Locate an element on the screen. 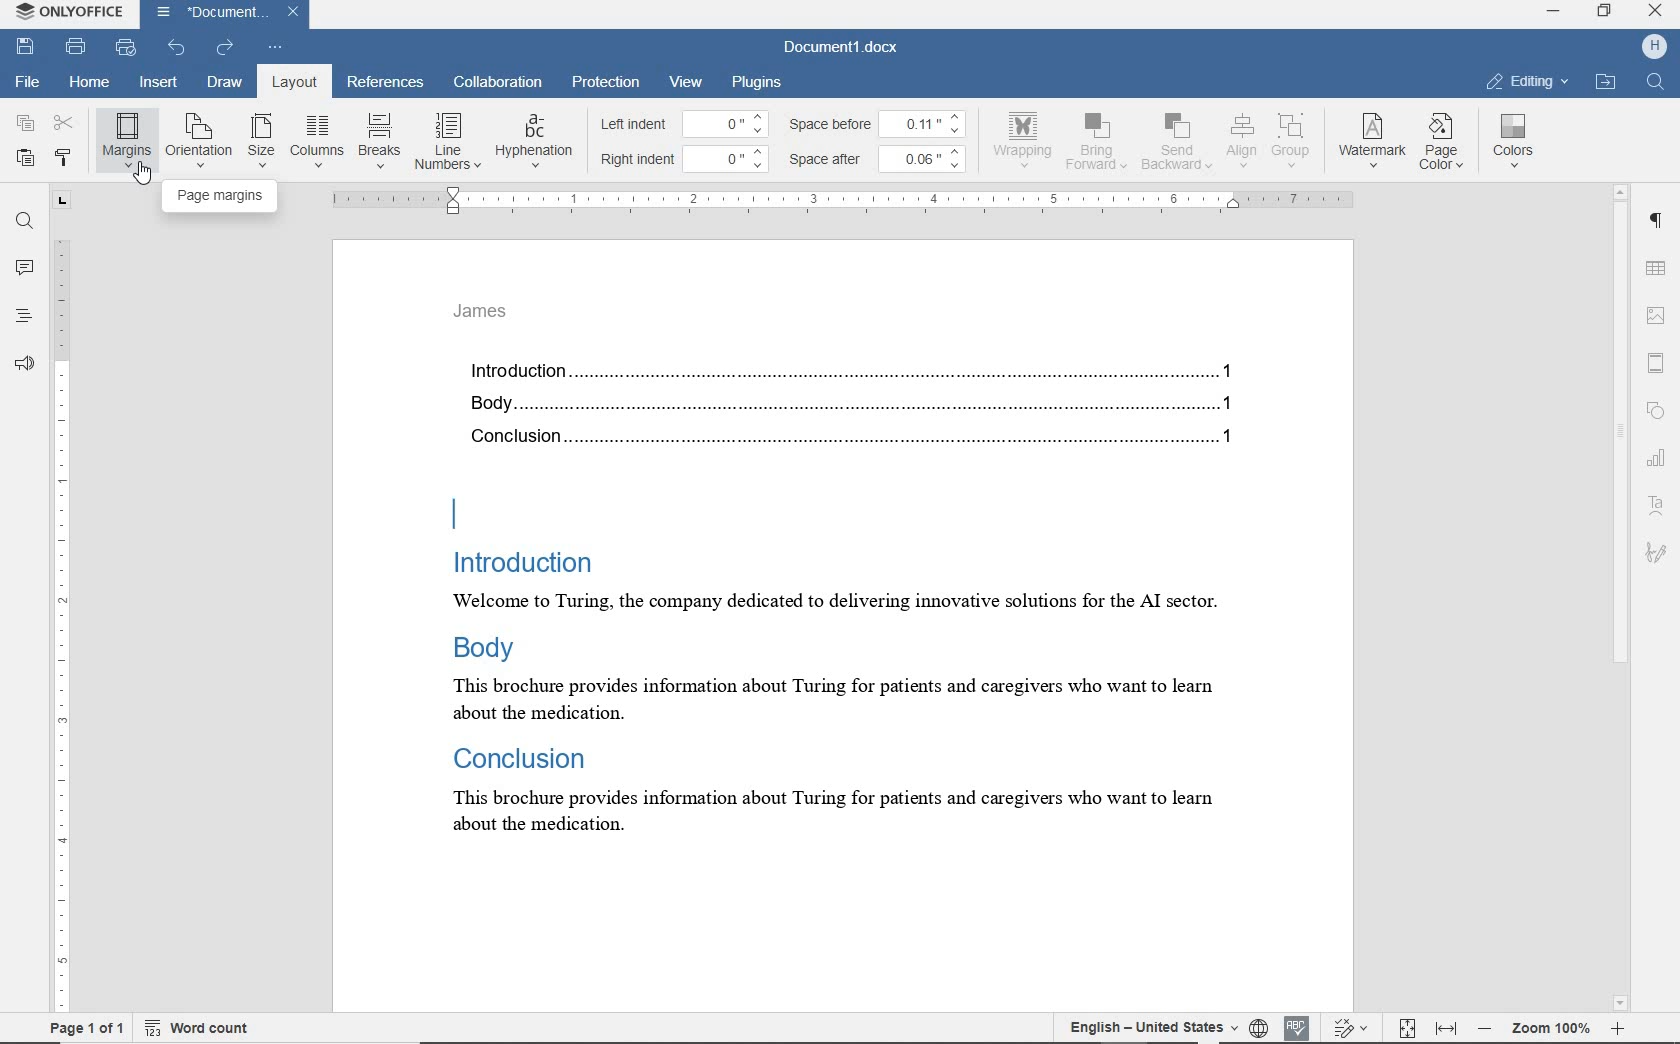 This screenshot has height=1044, width=1680. send backward is located at coordinates (1176, 144).